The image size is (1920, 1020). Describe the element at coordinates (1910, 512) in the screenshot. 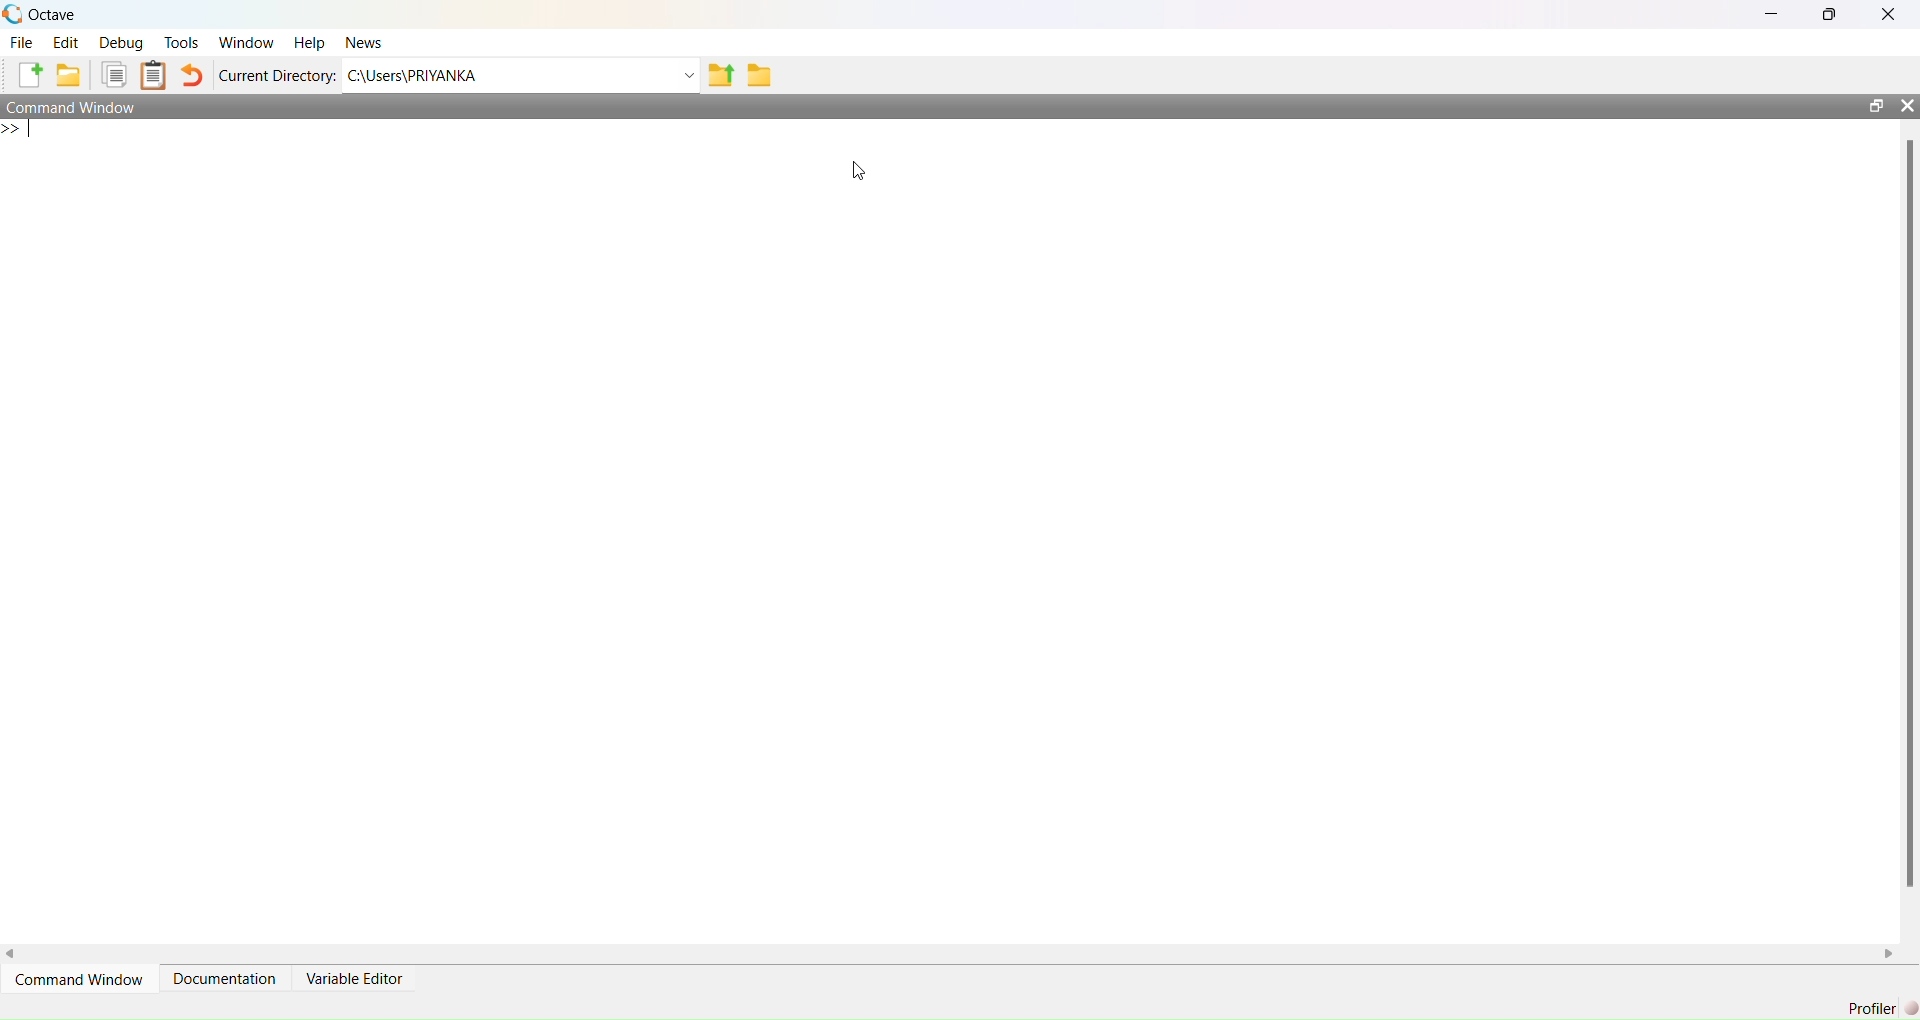

I see `scrollbar` at that location.